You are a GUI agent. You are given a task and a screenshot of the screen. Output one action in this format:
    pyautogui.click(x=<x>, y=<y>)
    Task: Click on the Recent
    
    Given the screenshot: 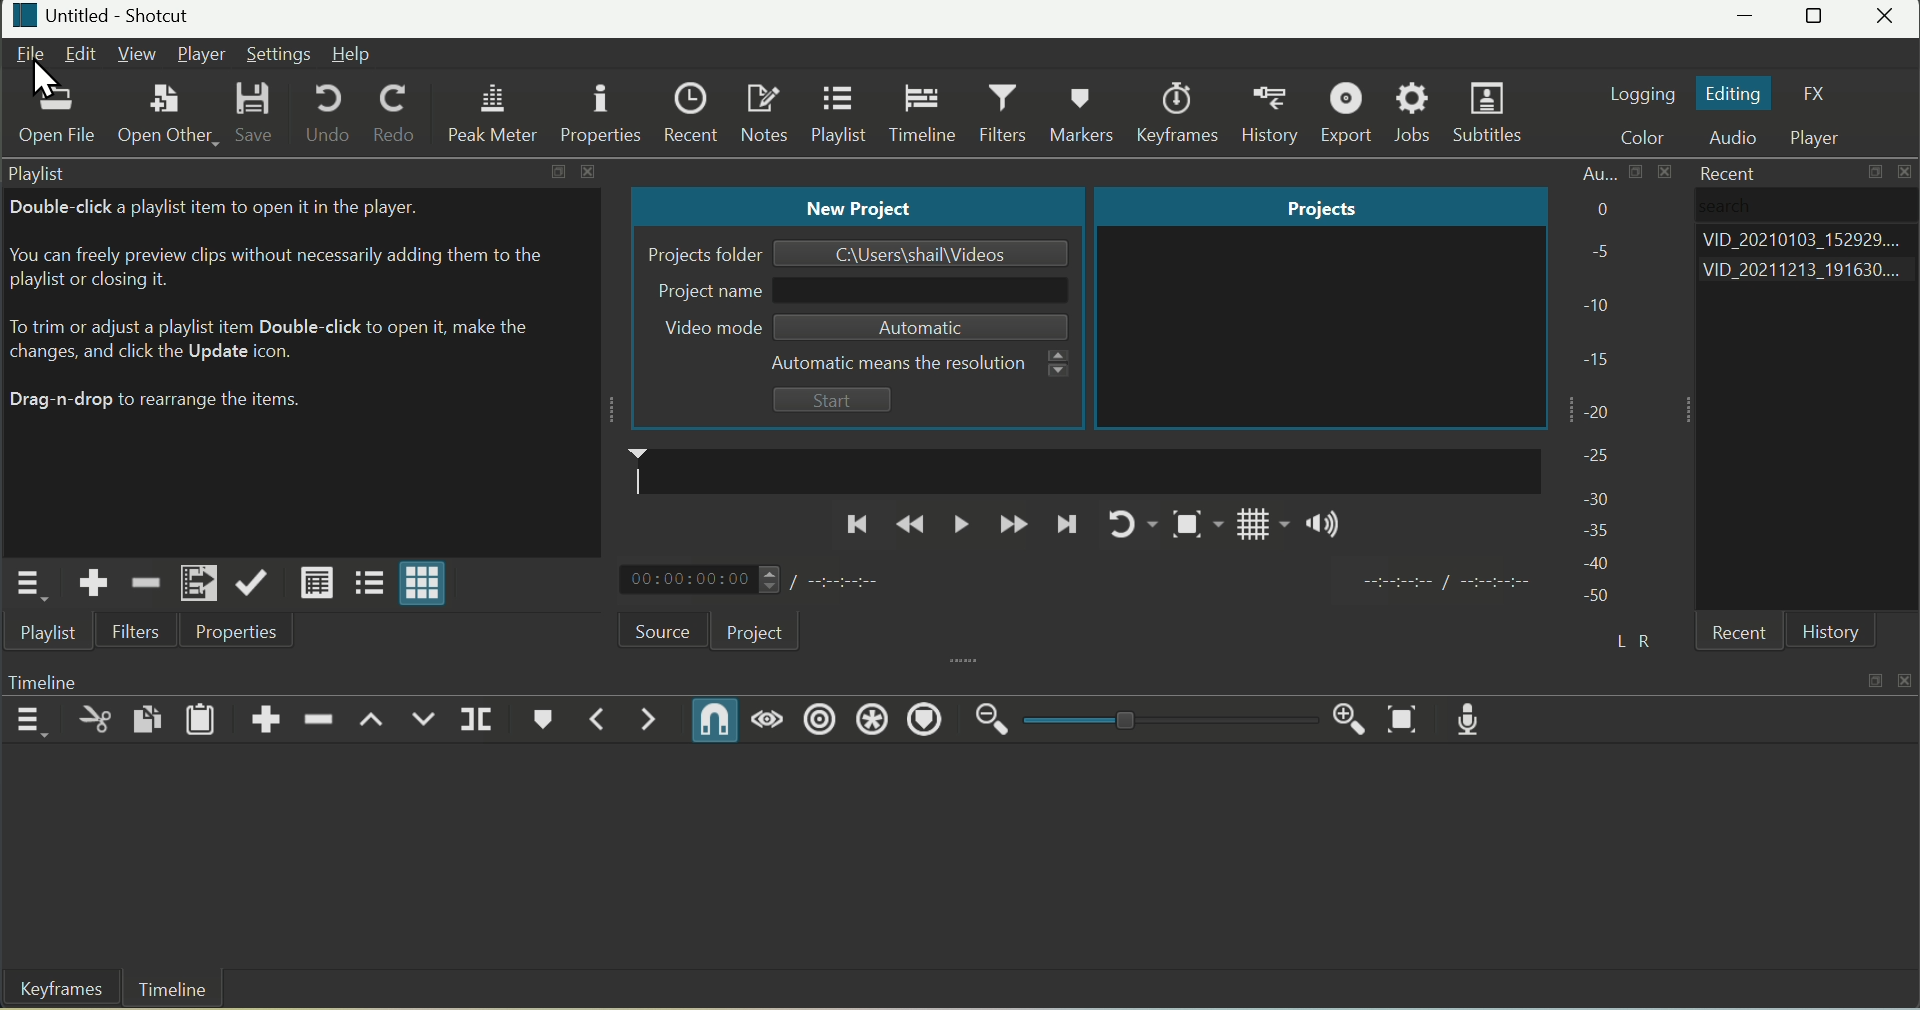 What is the action you would take?
    pyautogui.click(x=690, y=109)
    